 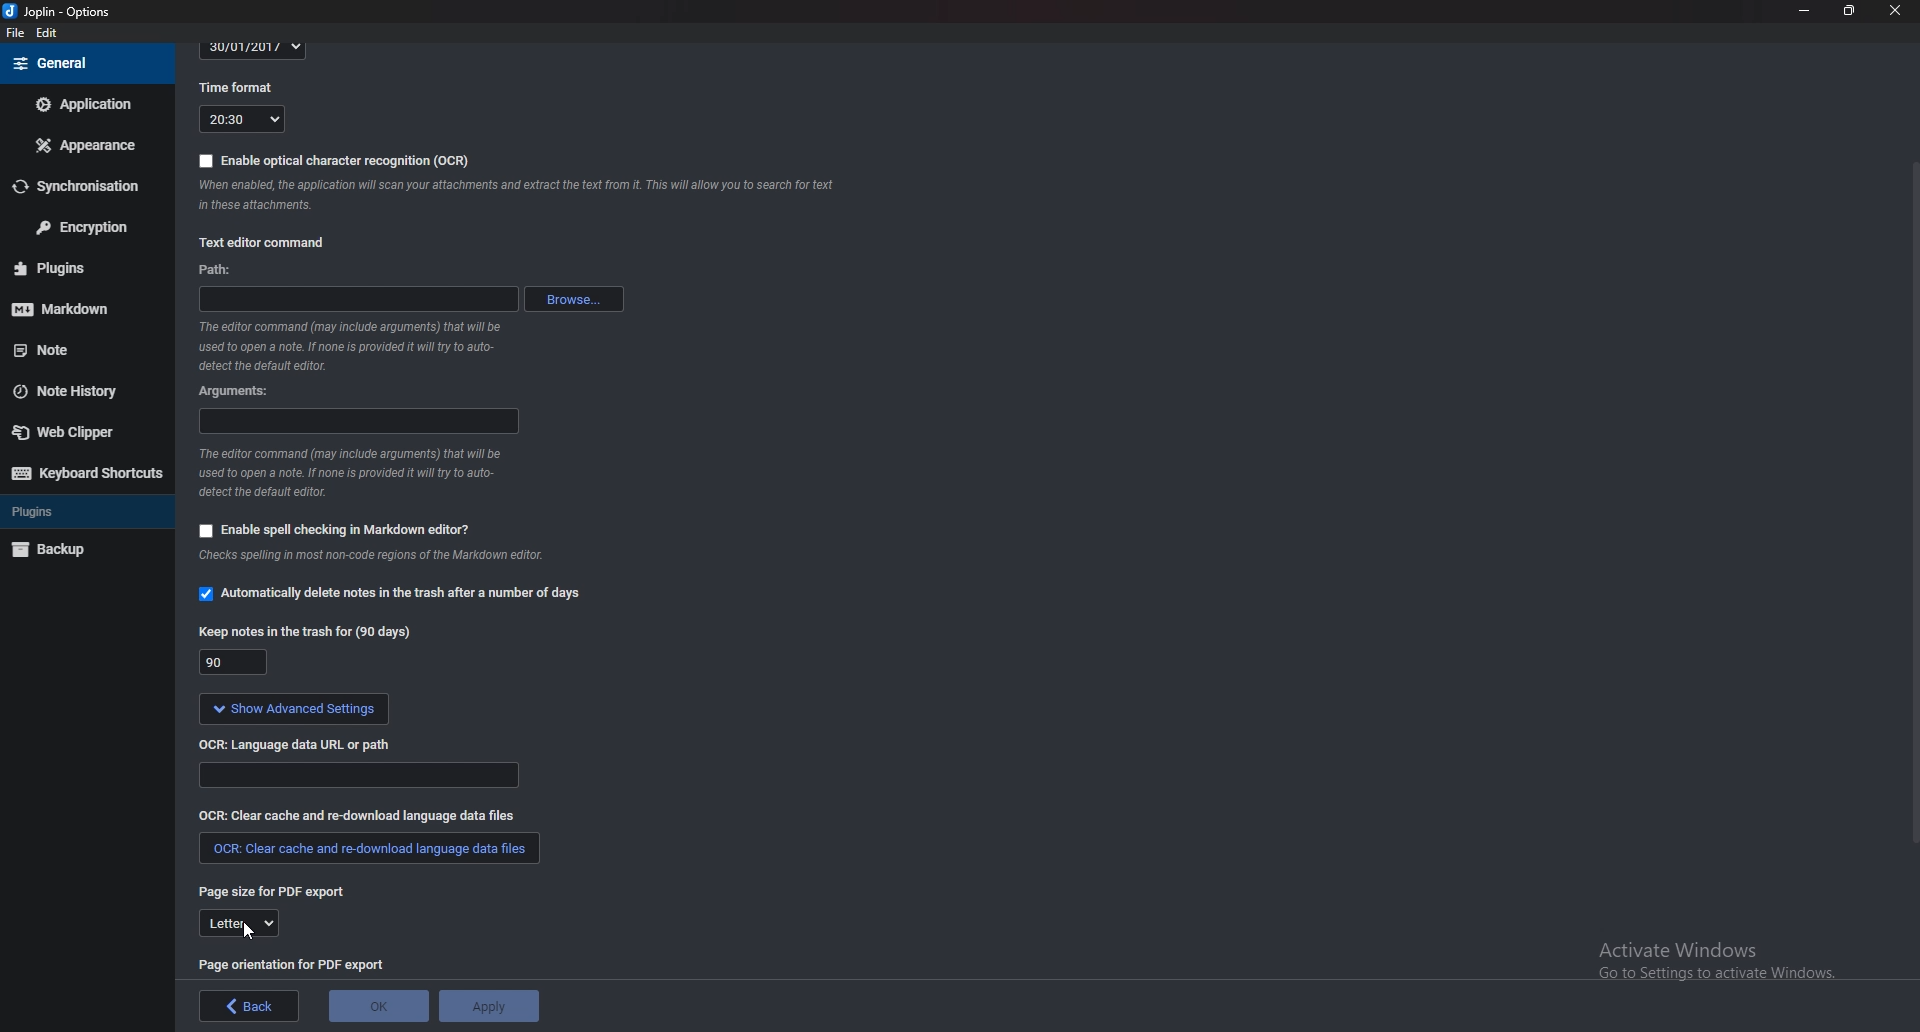 What do you see at coordinates (335, 161) in the screenshot?
I see `Enable O C R` at bounding box center [335, 161].